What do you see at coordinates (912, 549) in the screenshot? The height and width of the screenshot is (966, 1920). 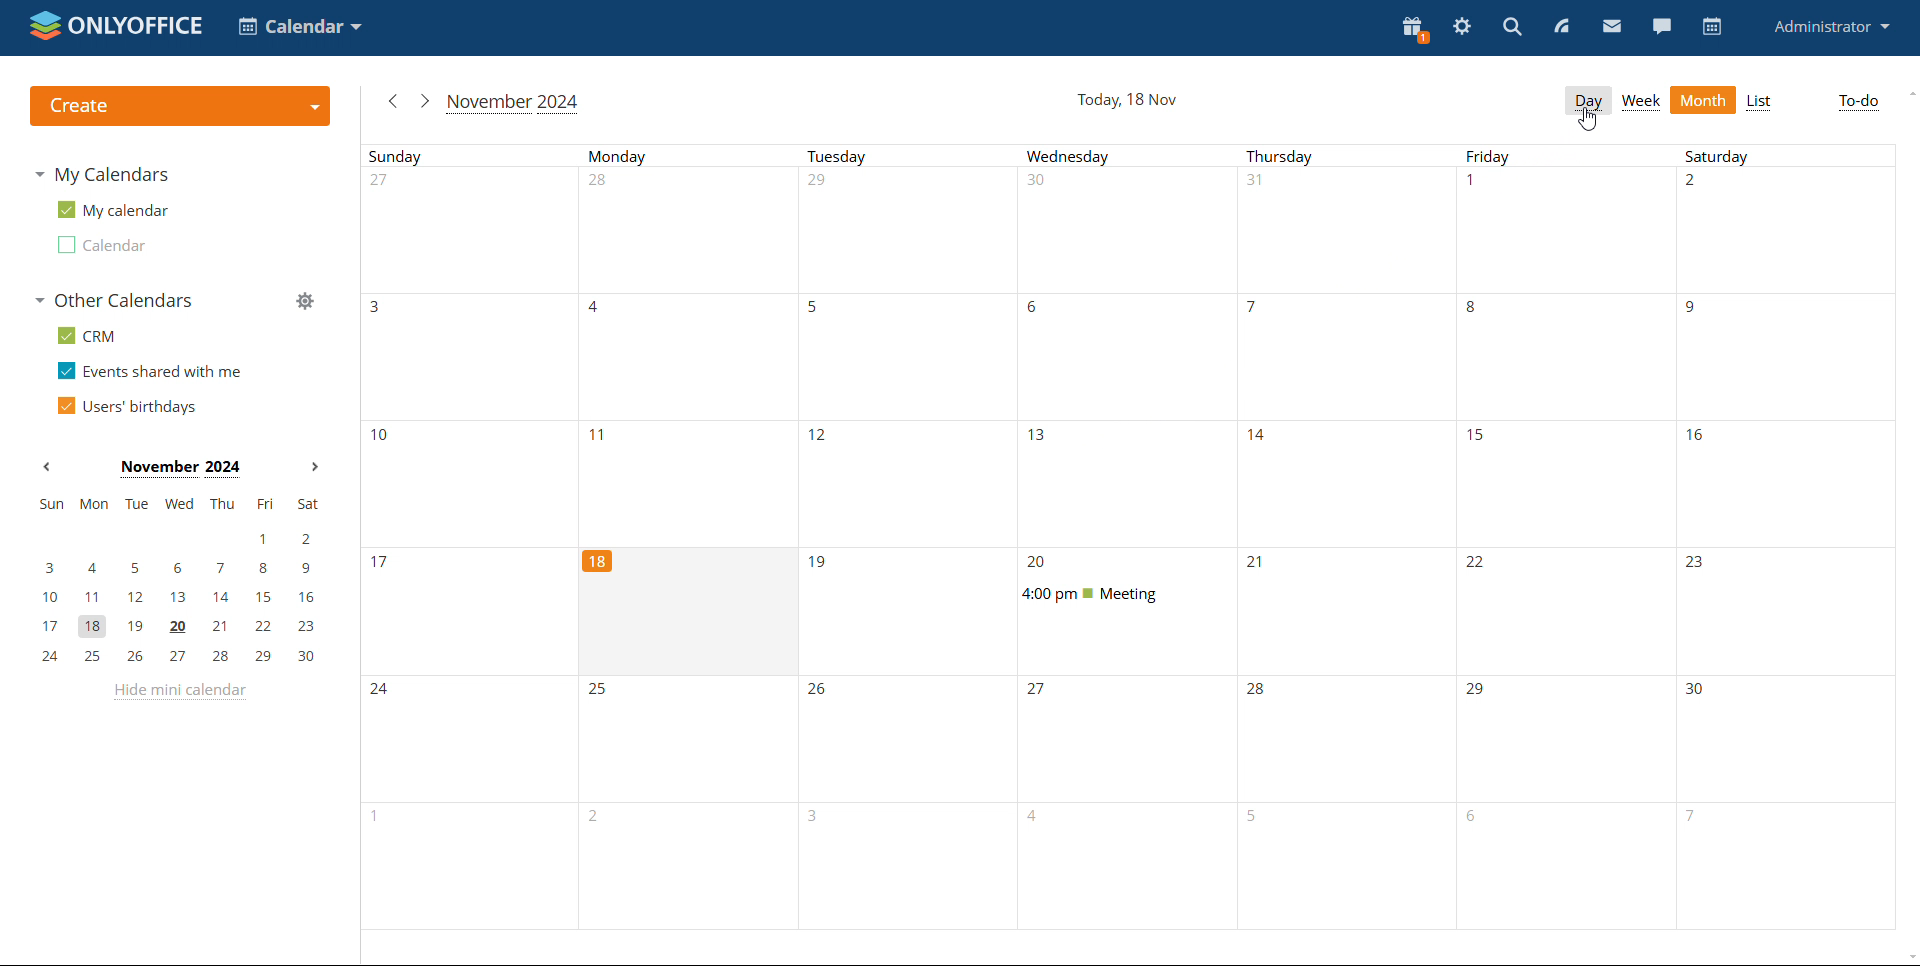 I see `Tuesday` at bounding box center [912, 549].